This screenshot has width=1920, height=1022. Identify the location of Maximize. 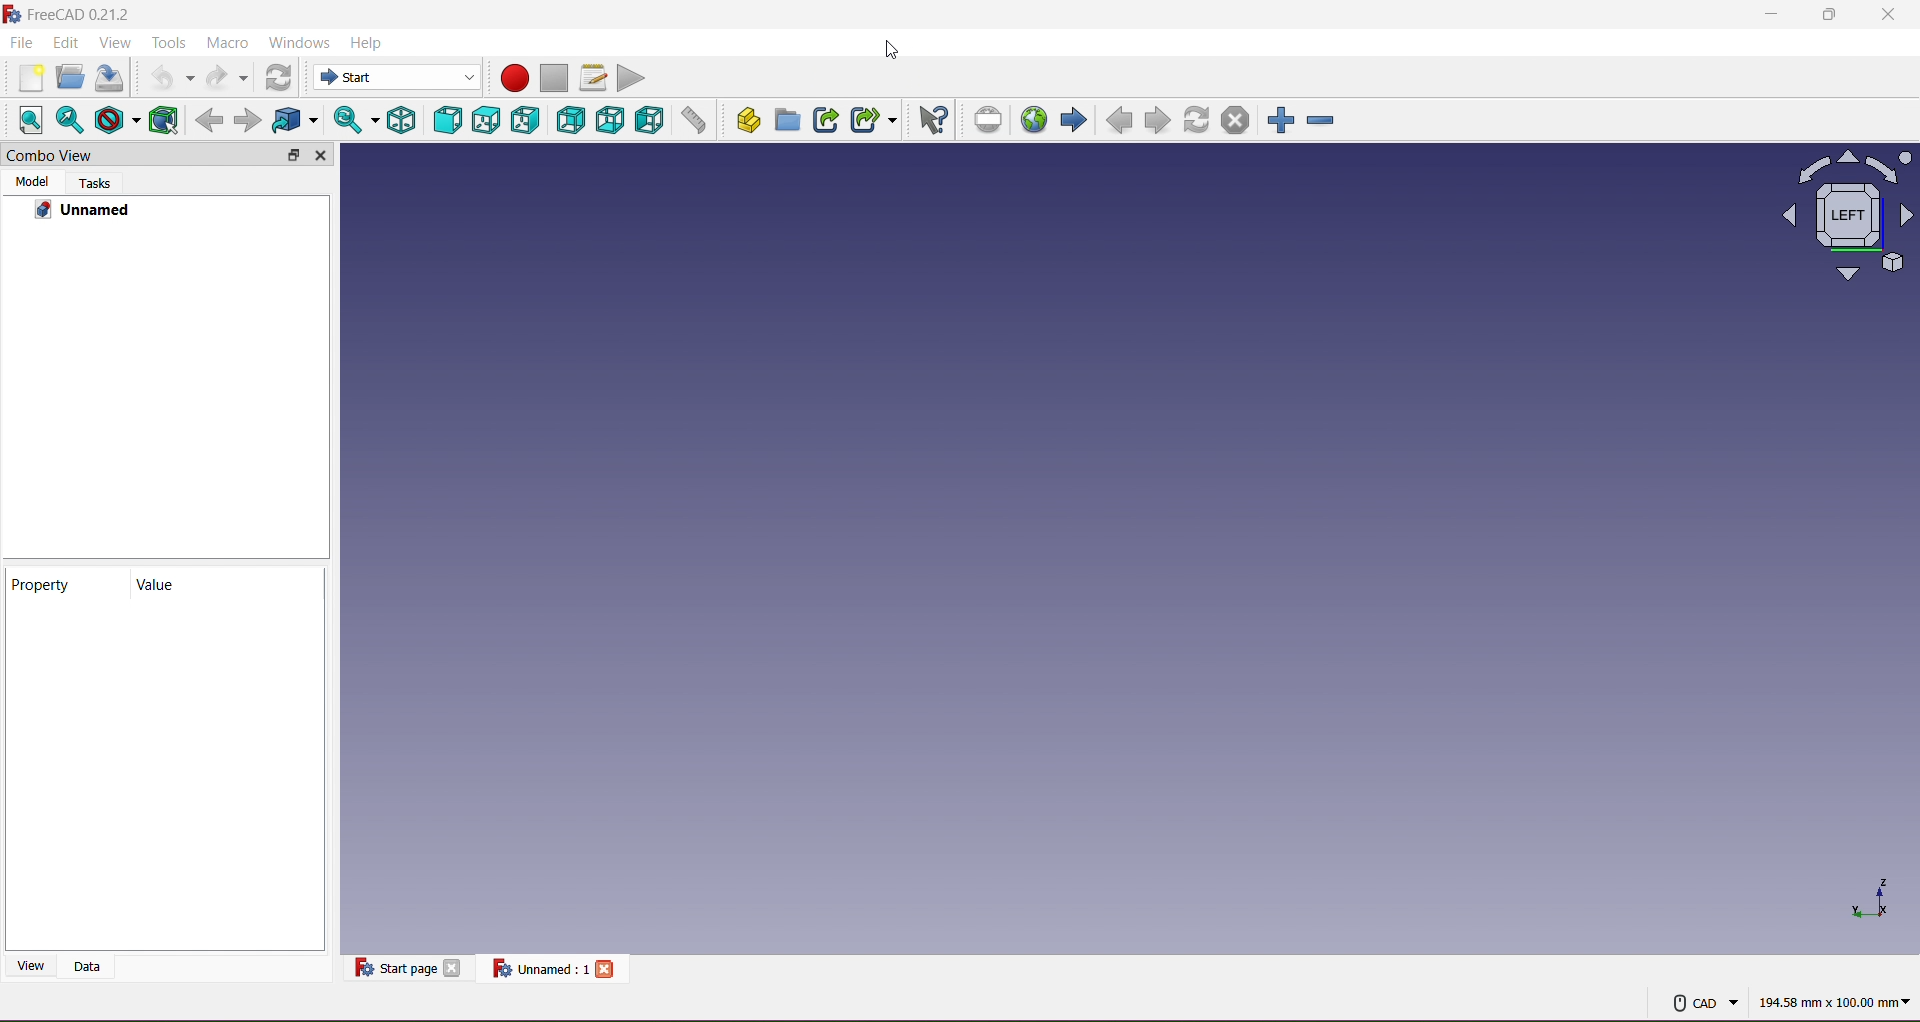
(292, 155).